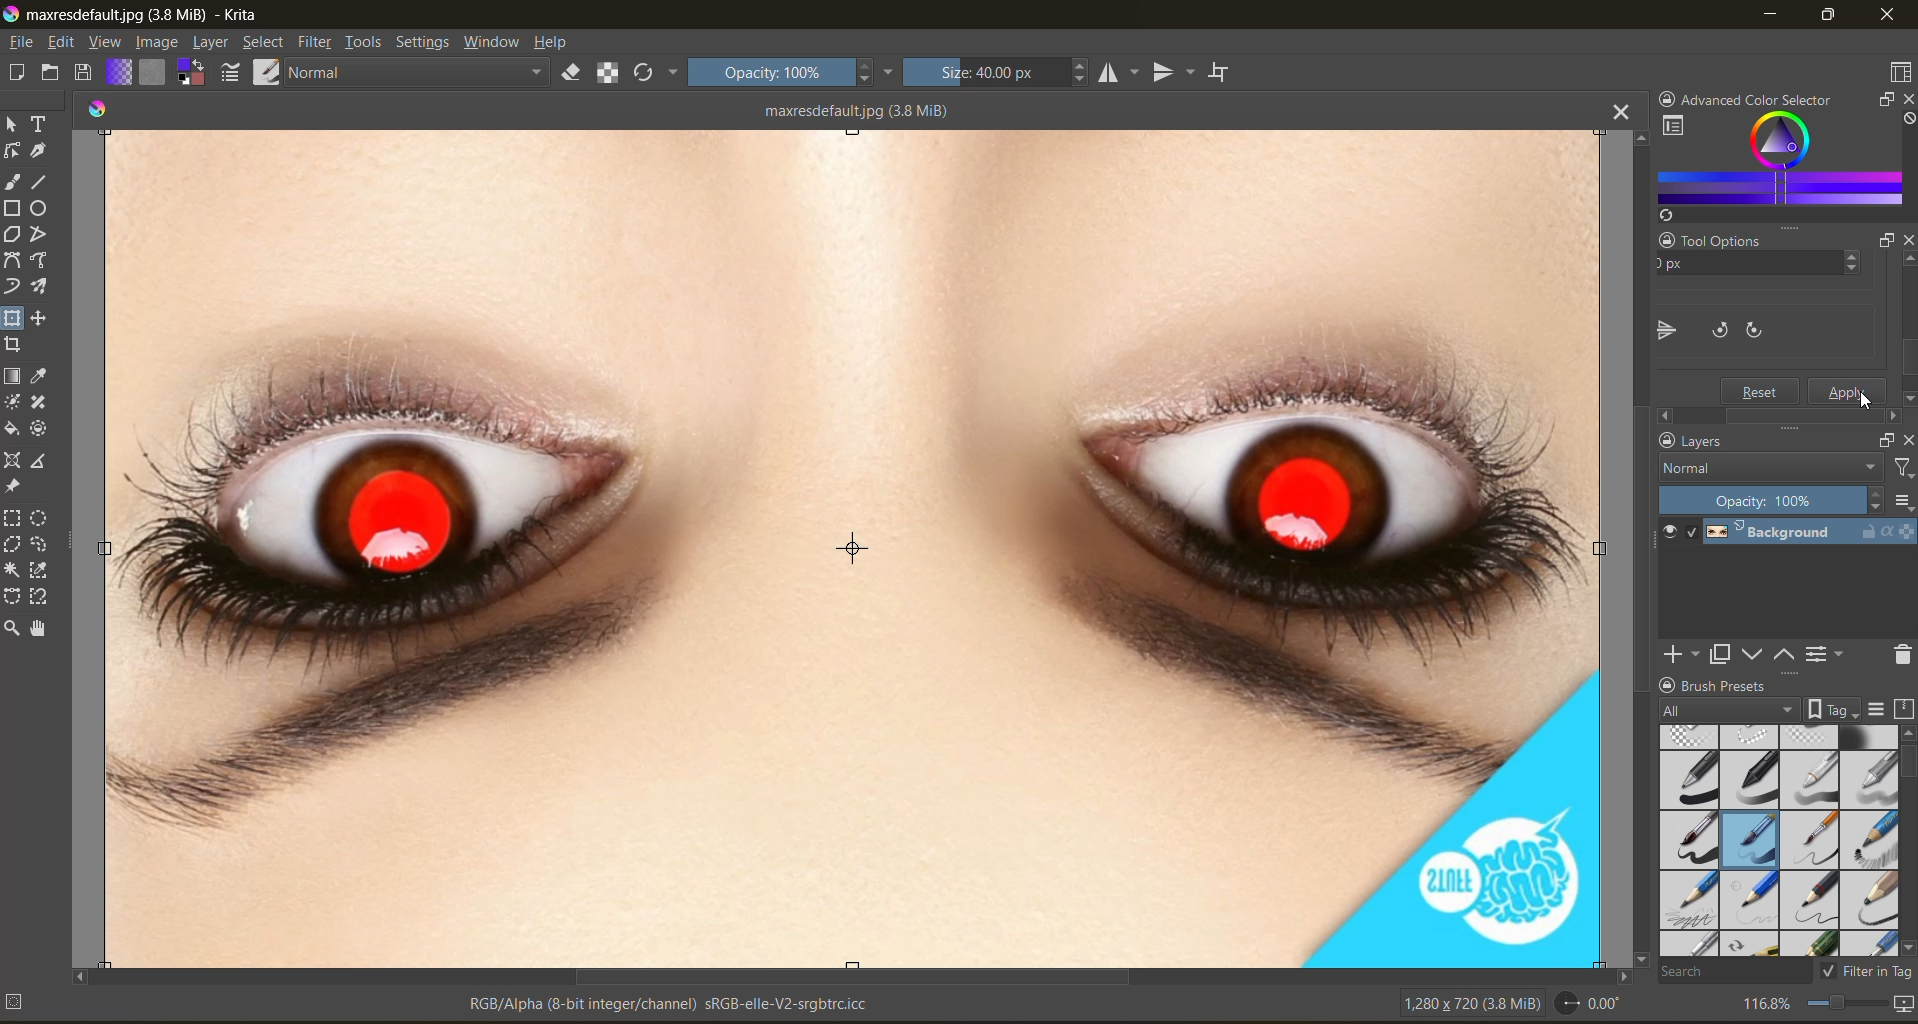  I want to click on delete mask, so click(1904, 655).